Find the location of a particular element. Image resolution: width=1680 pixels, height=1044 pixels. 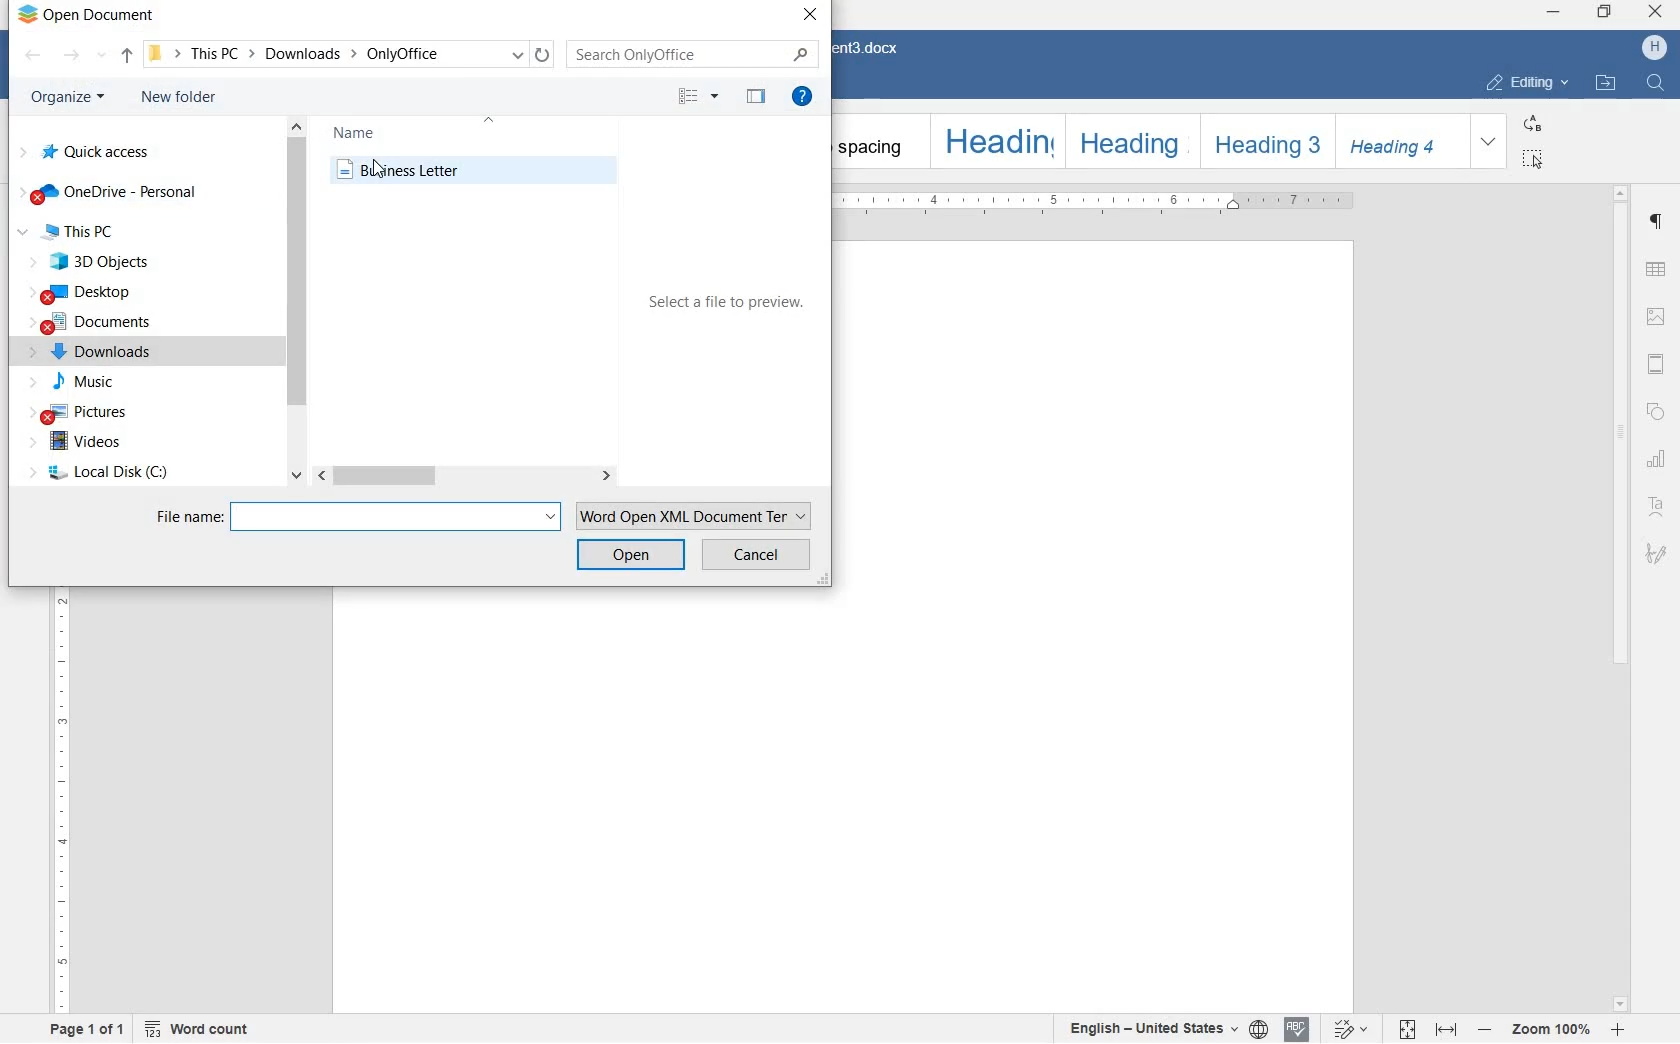

new folder is located at coordinates (177, 99).